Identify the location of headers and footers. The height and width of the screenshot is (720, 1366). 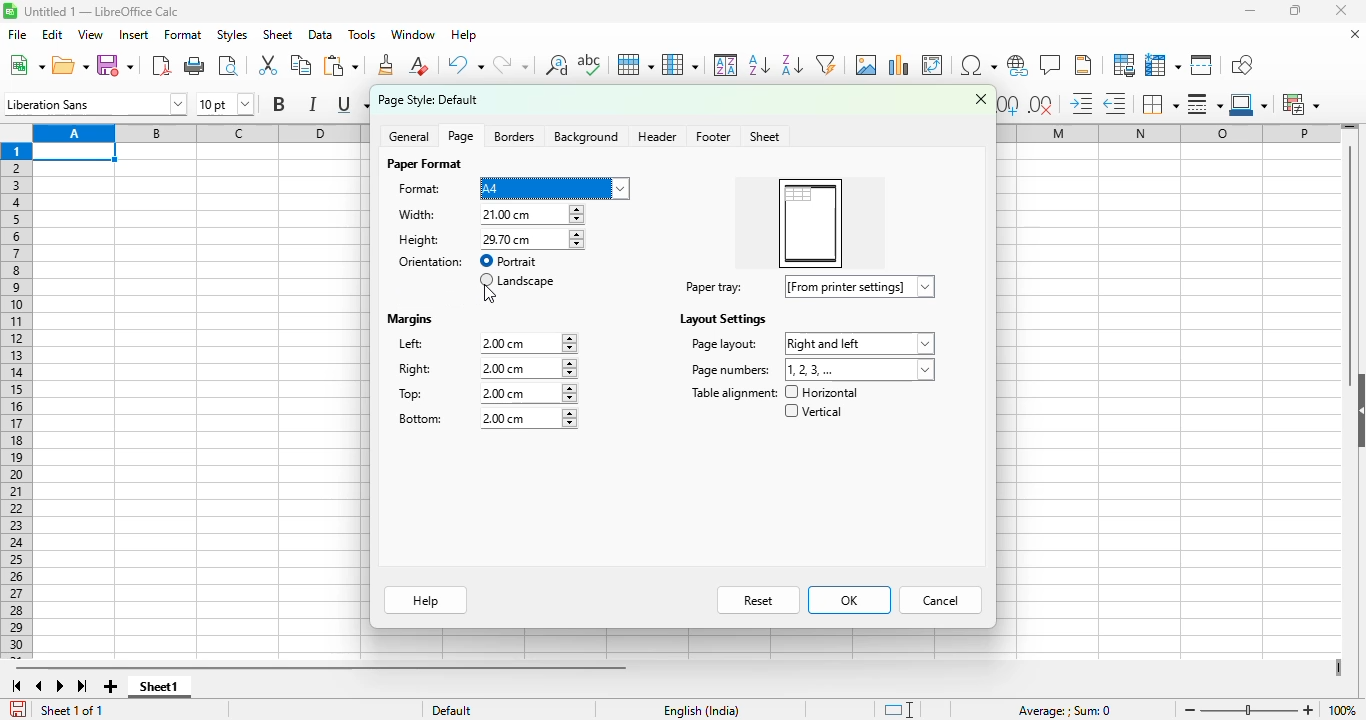
(1083, 65).